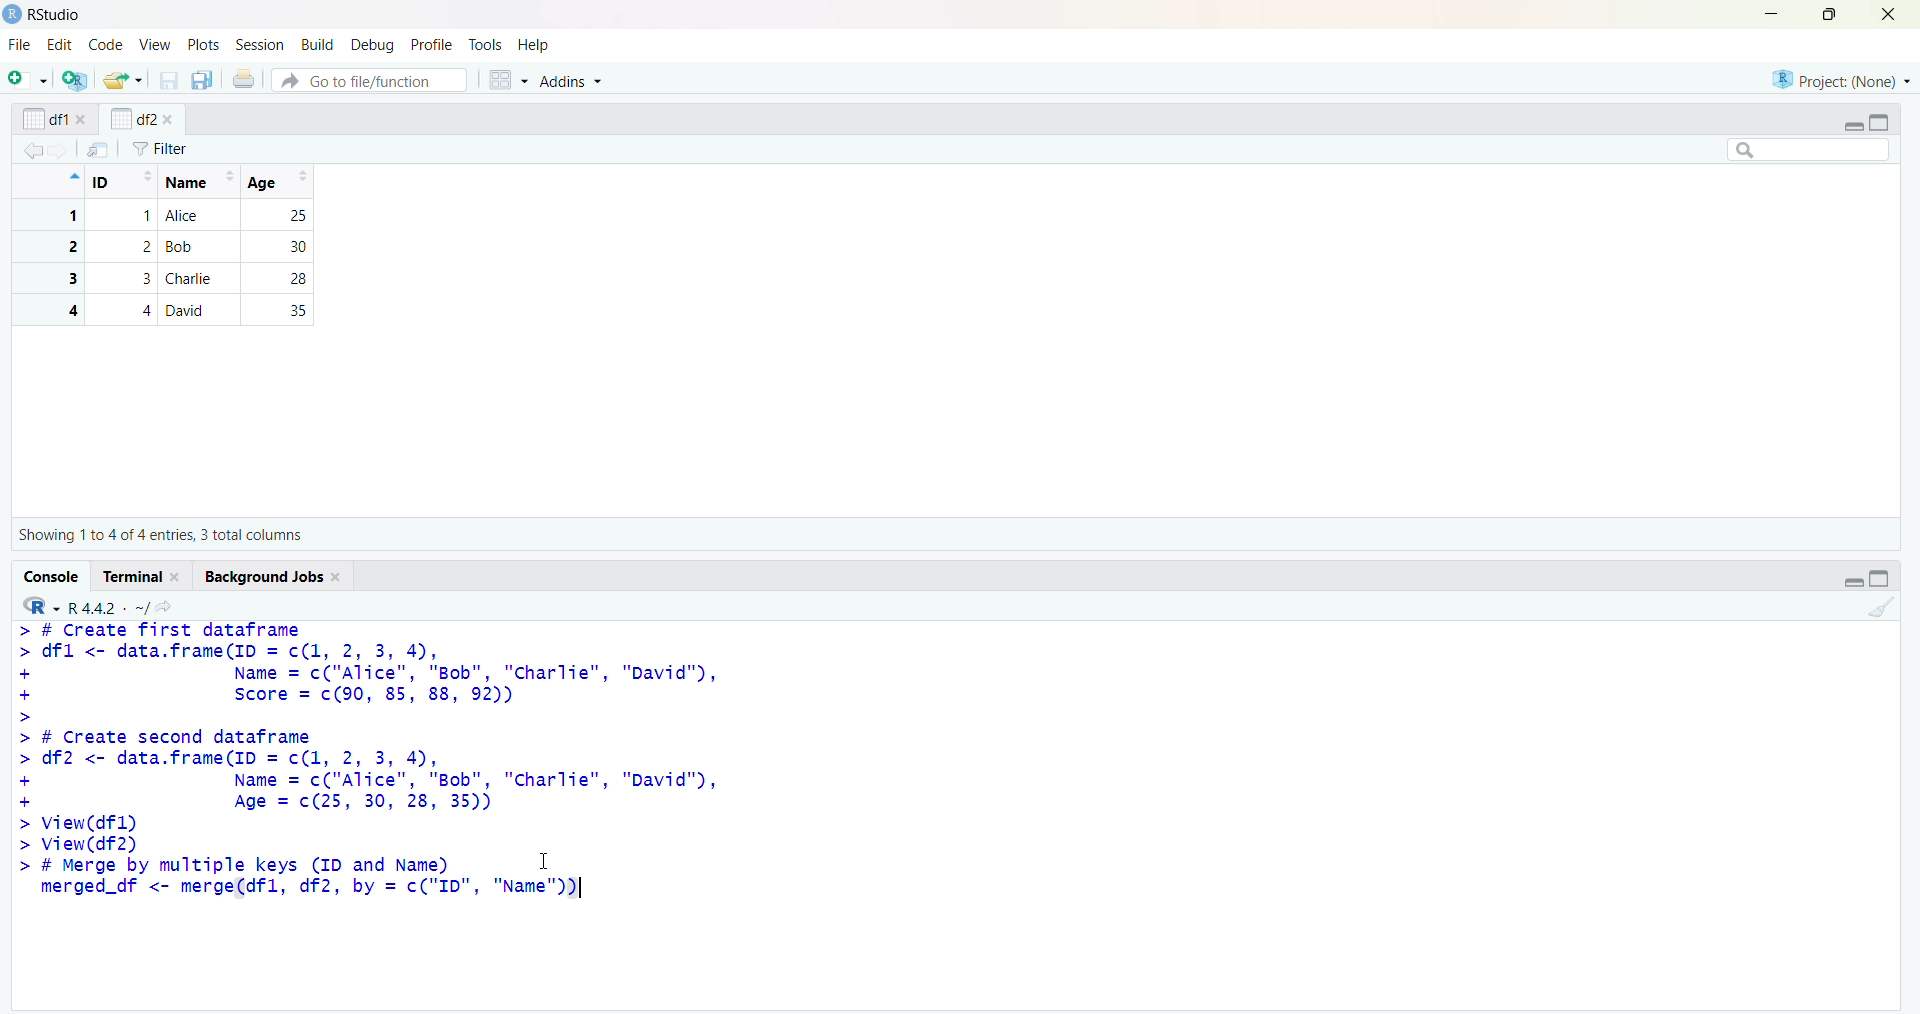 Image resolution: width=1920 pixels, height=1014 pixels. I want to click on R 4.4.2  ~/, so click(108, 608).